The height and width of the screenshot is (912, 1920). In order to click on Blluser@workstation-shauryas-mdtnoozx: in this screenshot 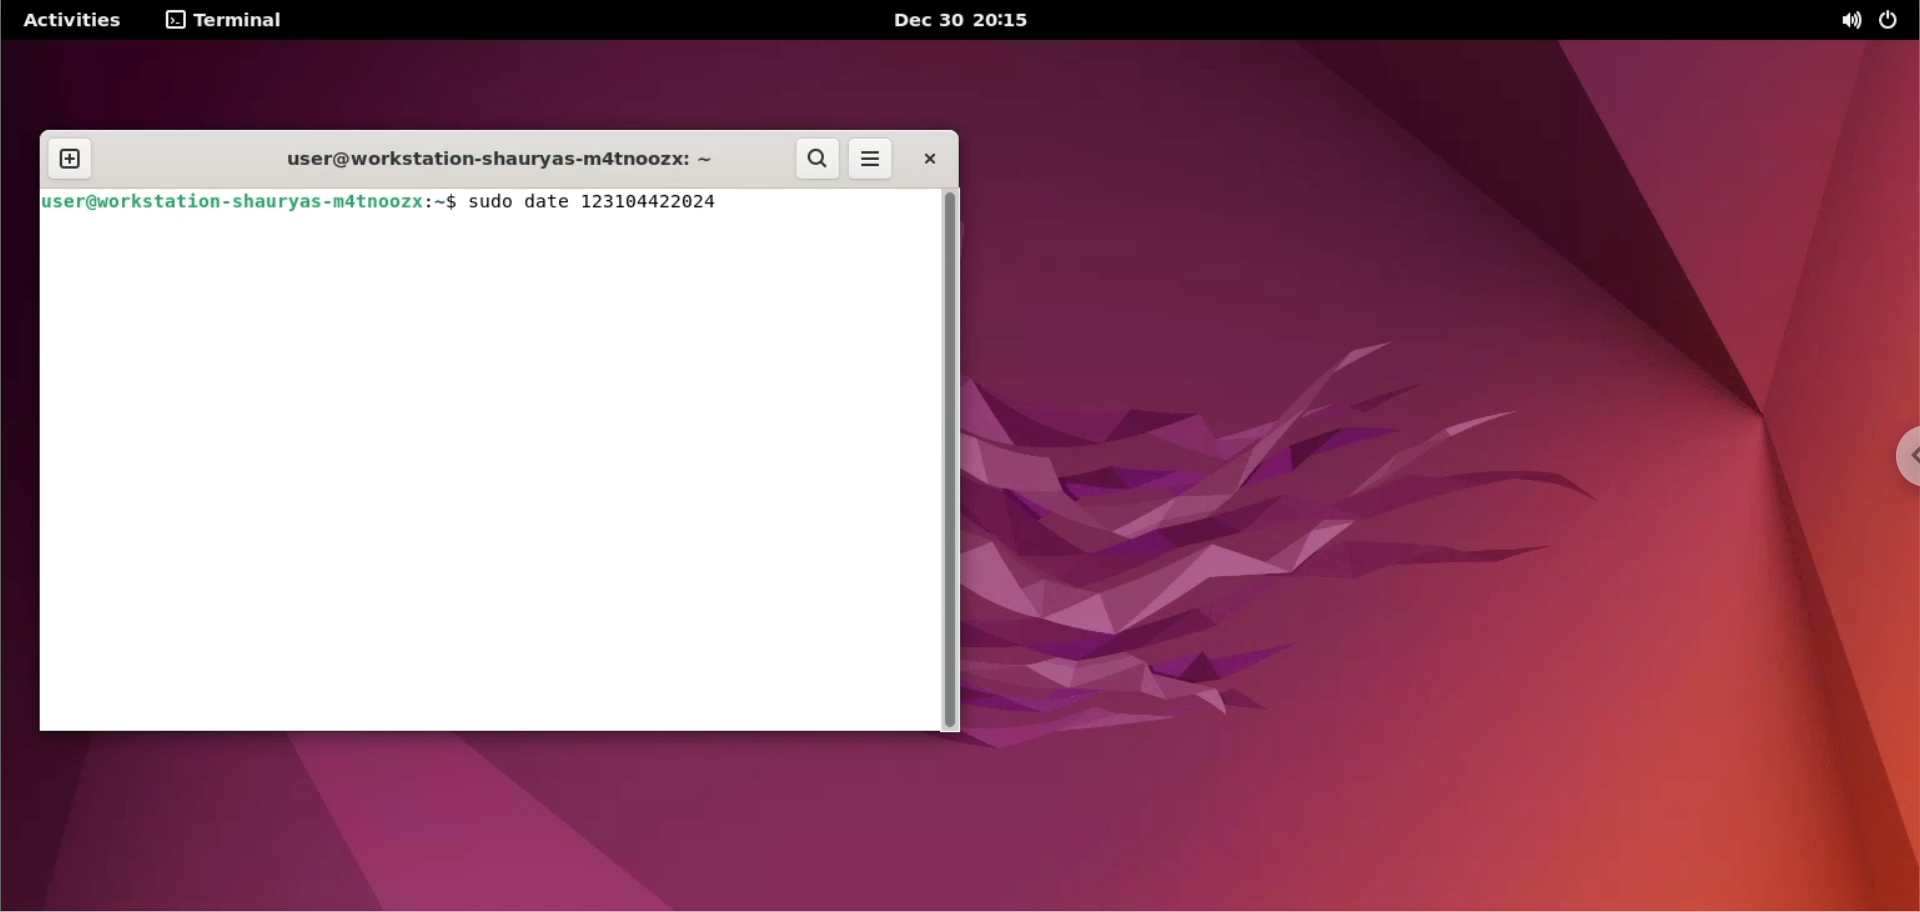, I will do `click(235, 203)`.